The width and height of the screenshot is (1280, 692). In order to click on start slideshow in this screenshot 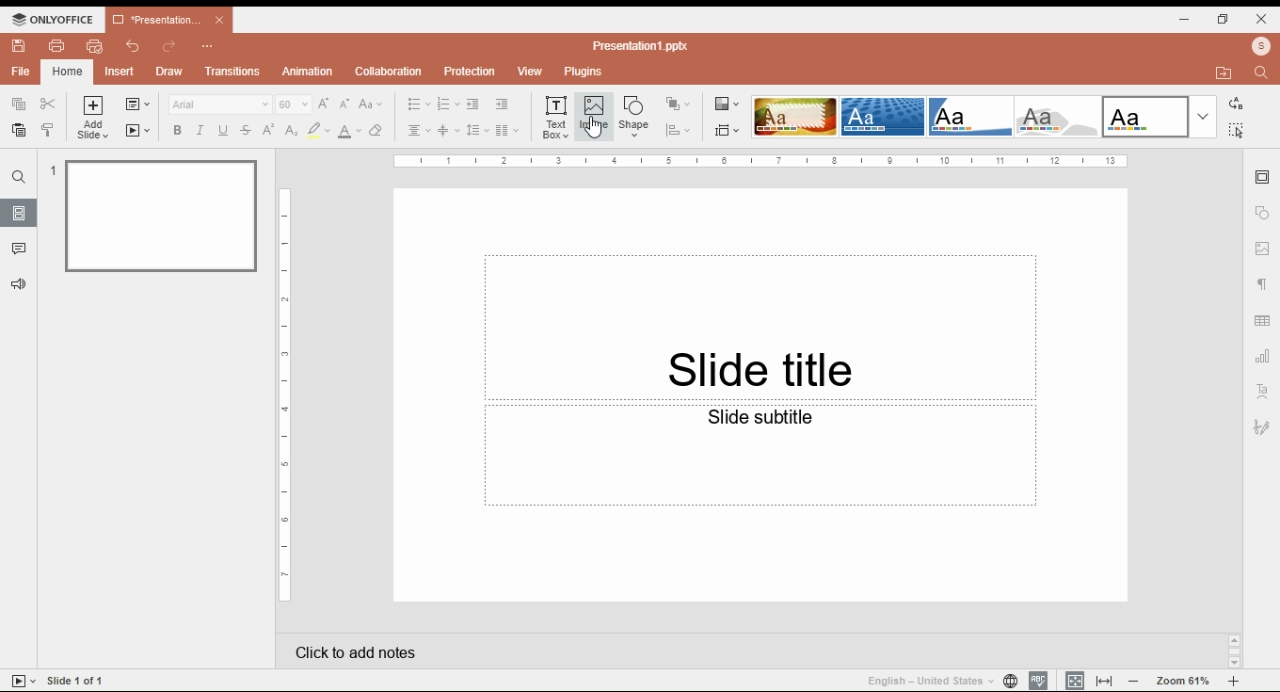, I will do `click(140, 130)`.